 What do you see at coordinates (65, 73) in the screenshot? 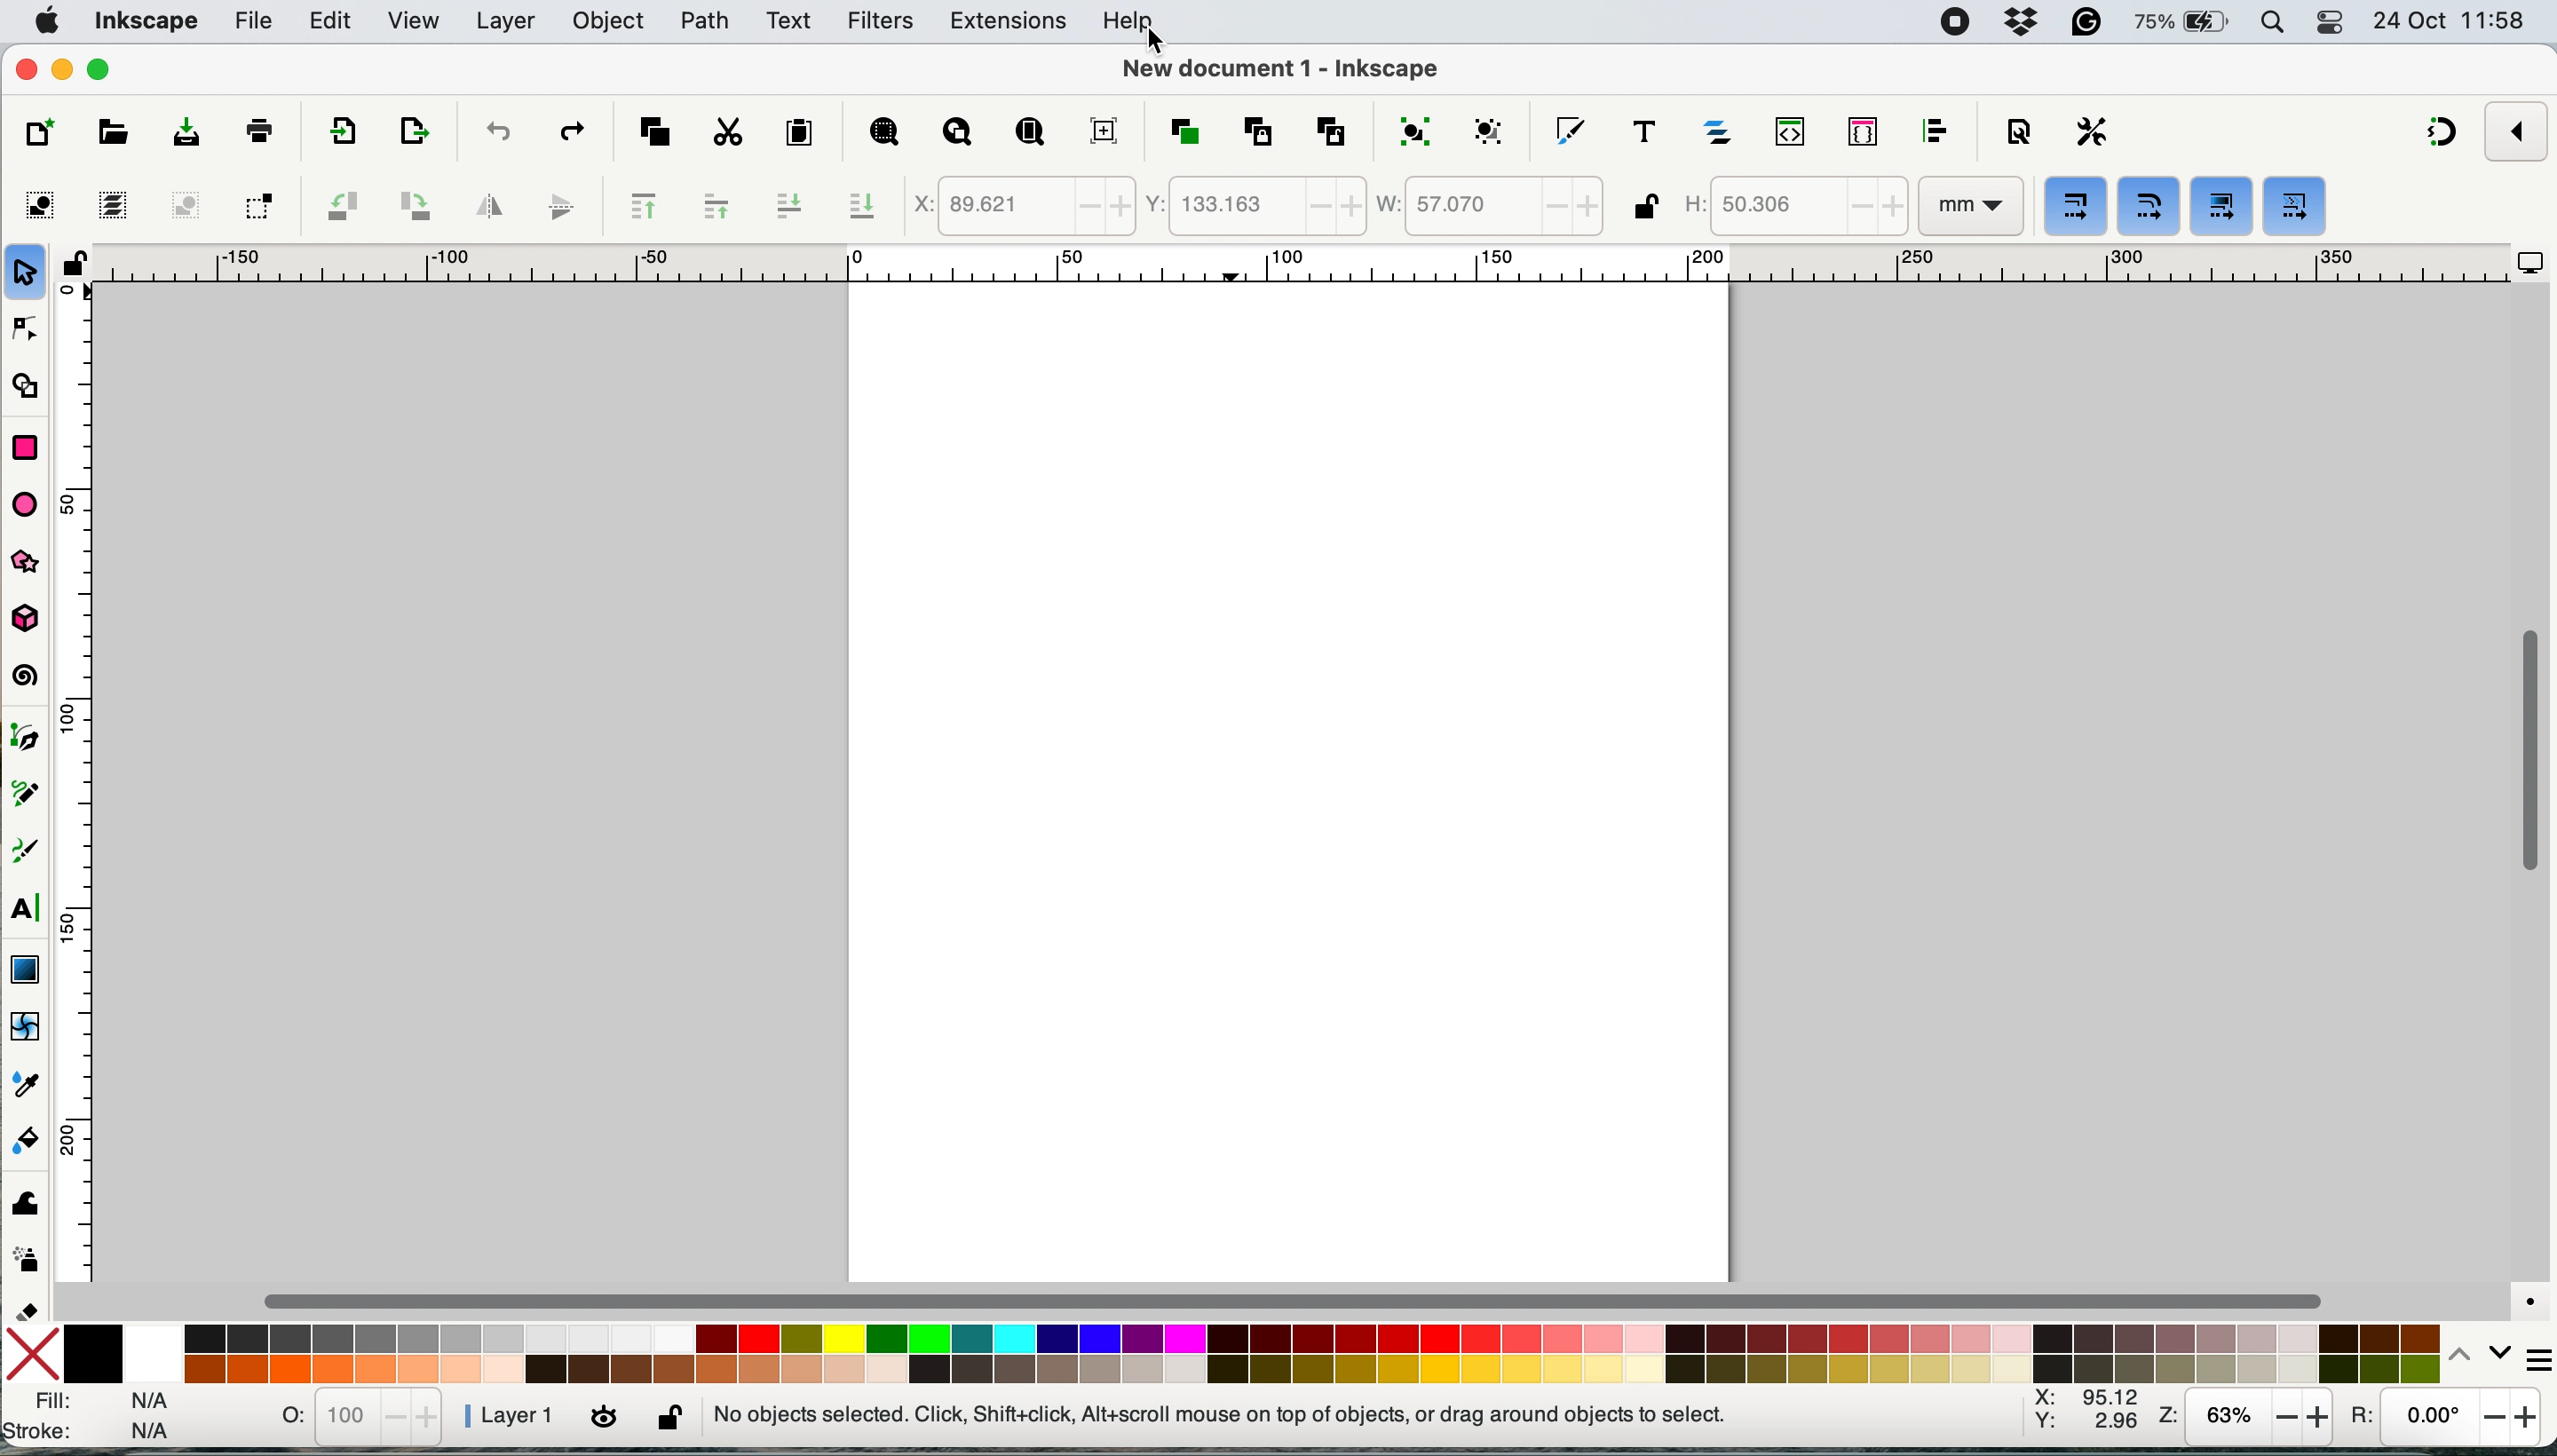
I see `minimise` at bounding box center [65, 73].